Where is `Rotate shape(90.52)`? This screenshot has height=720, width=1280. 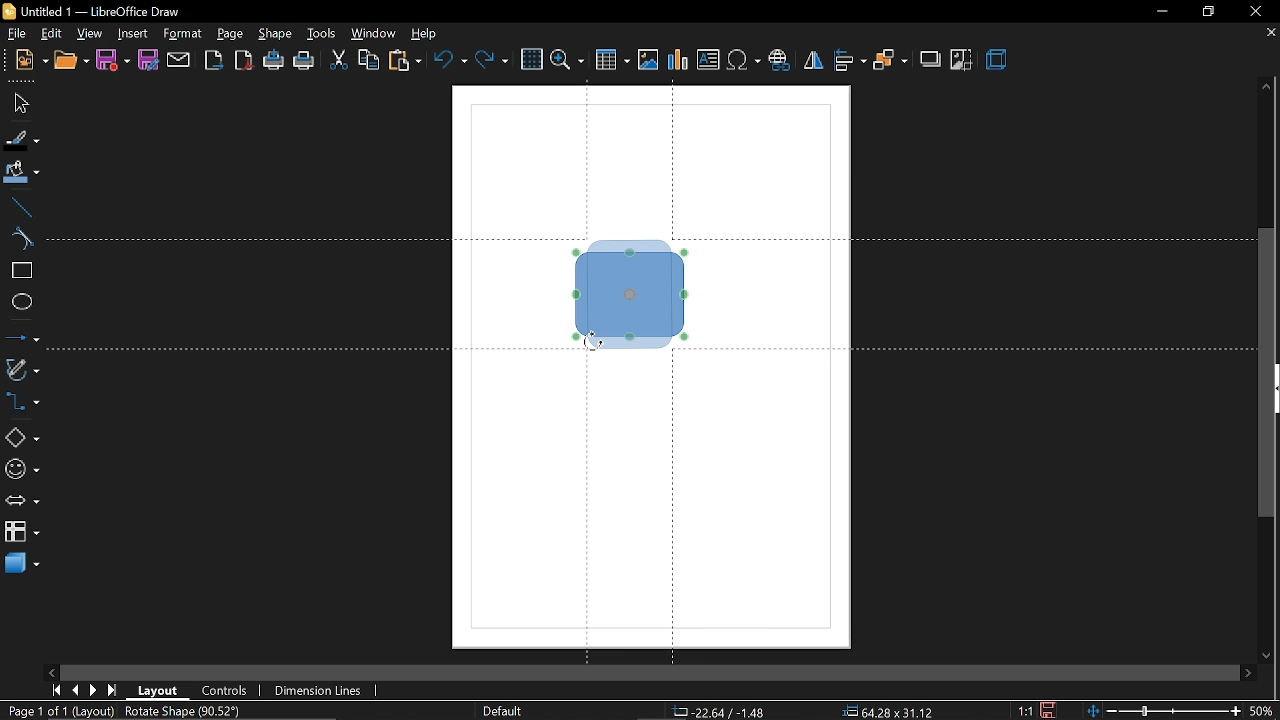
Rotate shape(90.52) is located at coordinates (184, 711).